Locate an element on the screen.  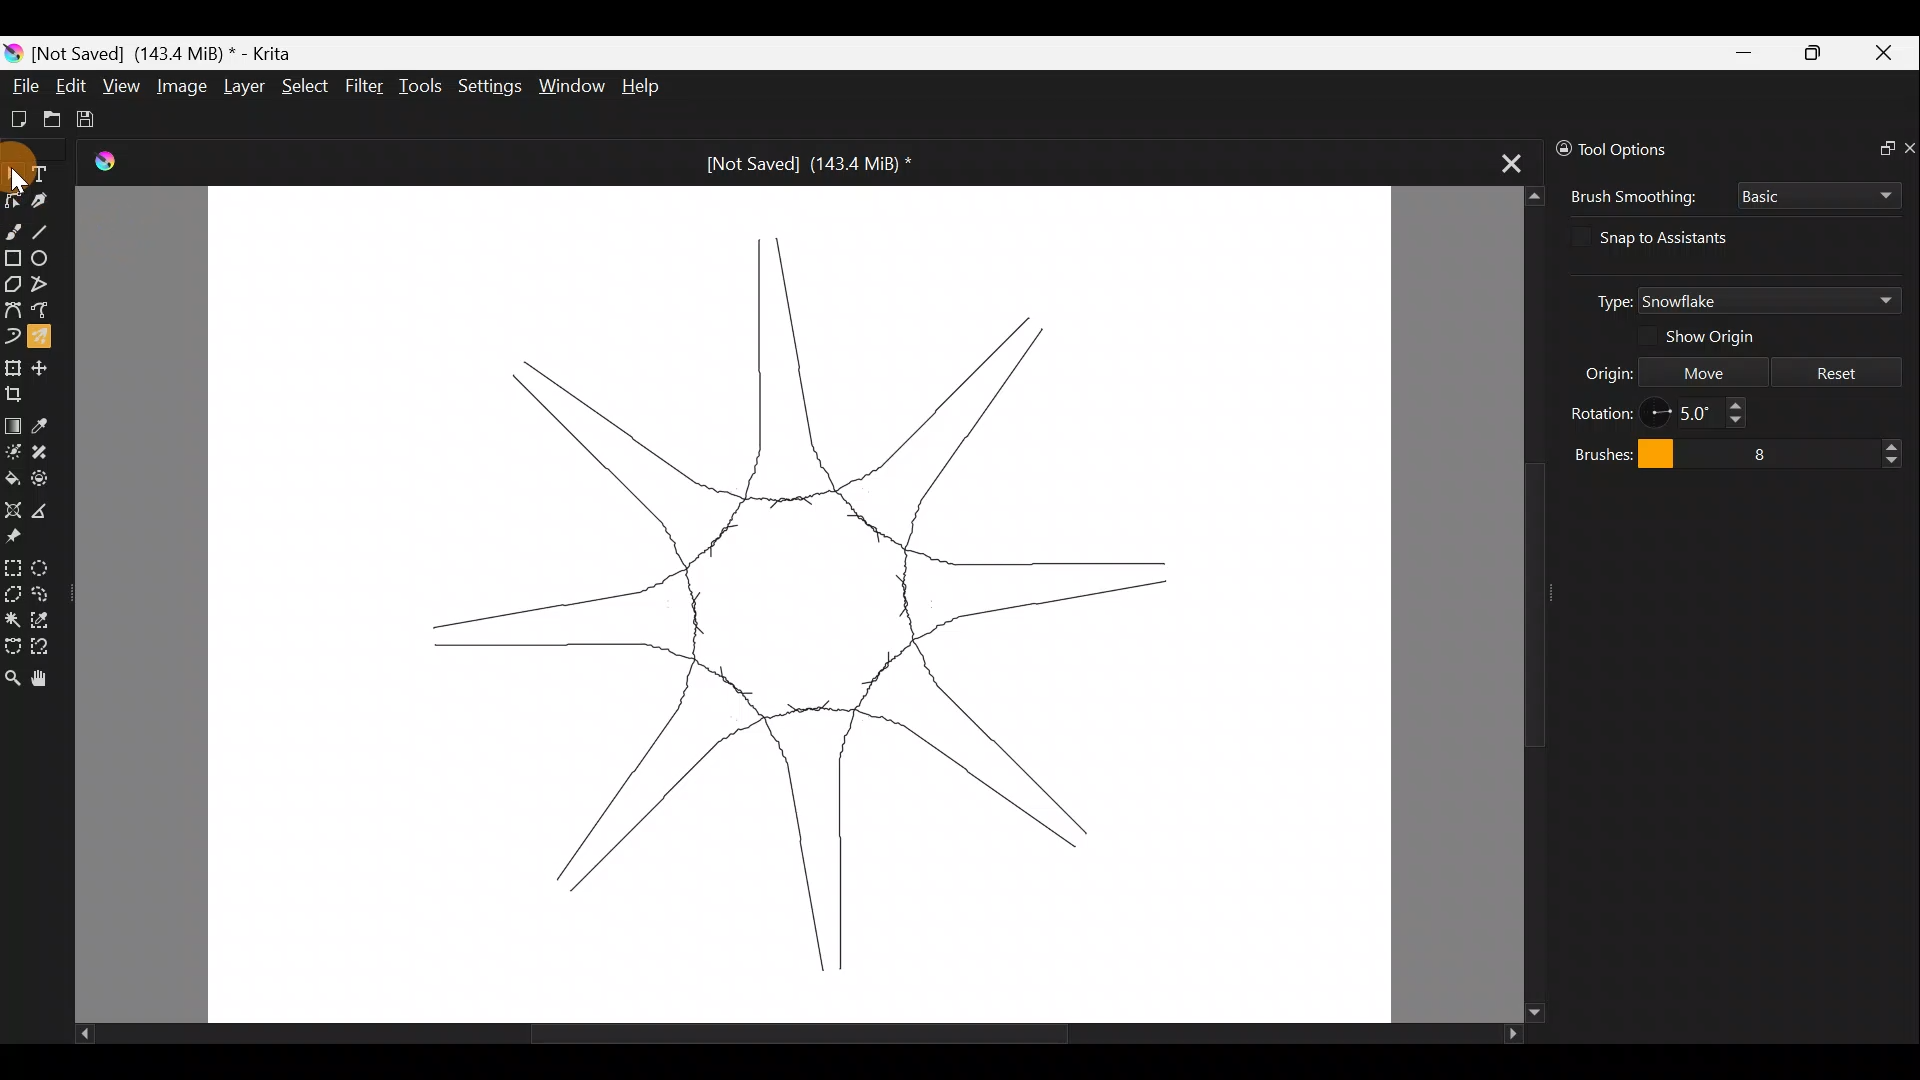
Minimize is located at coordinates (1741, 53).